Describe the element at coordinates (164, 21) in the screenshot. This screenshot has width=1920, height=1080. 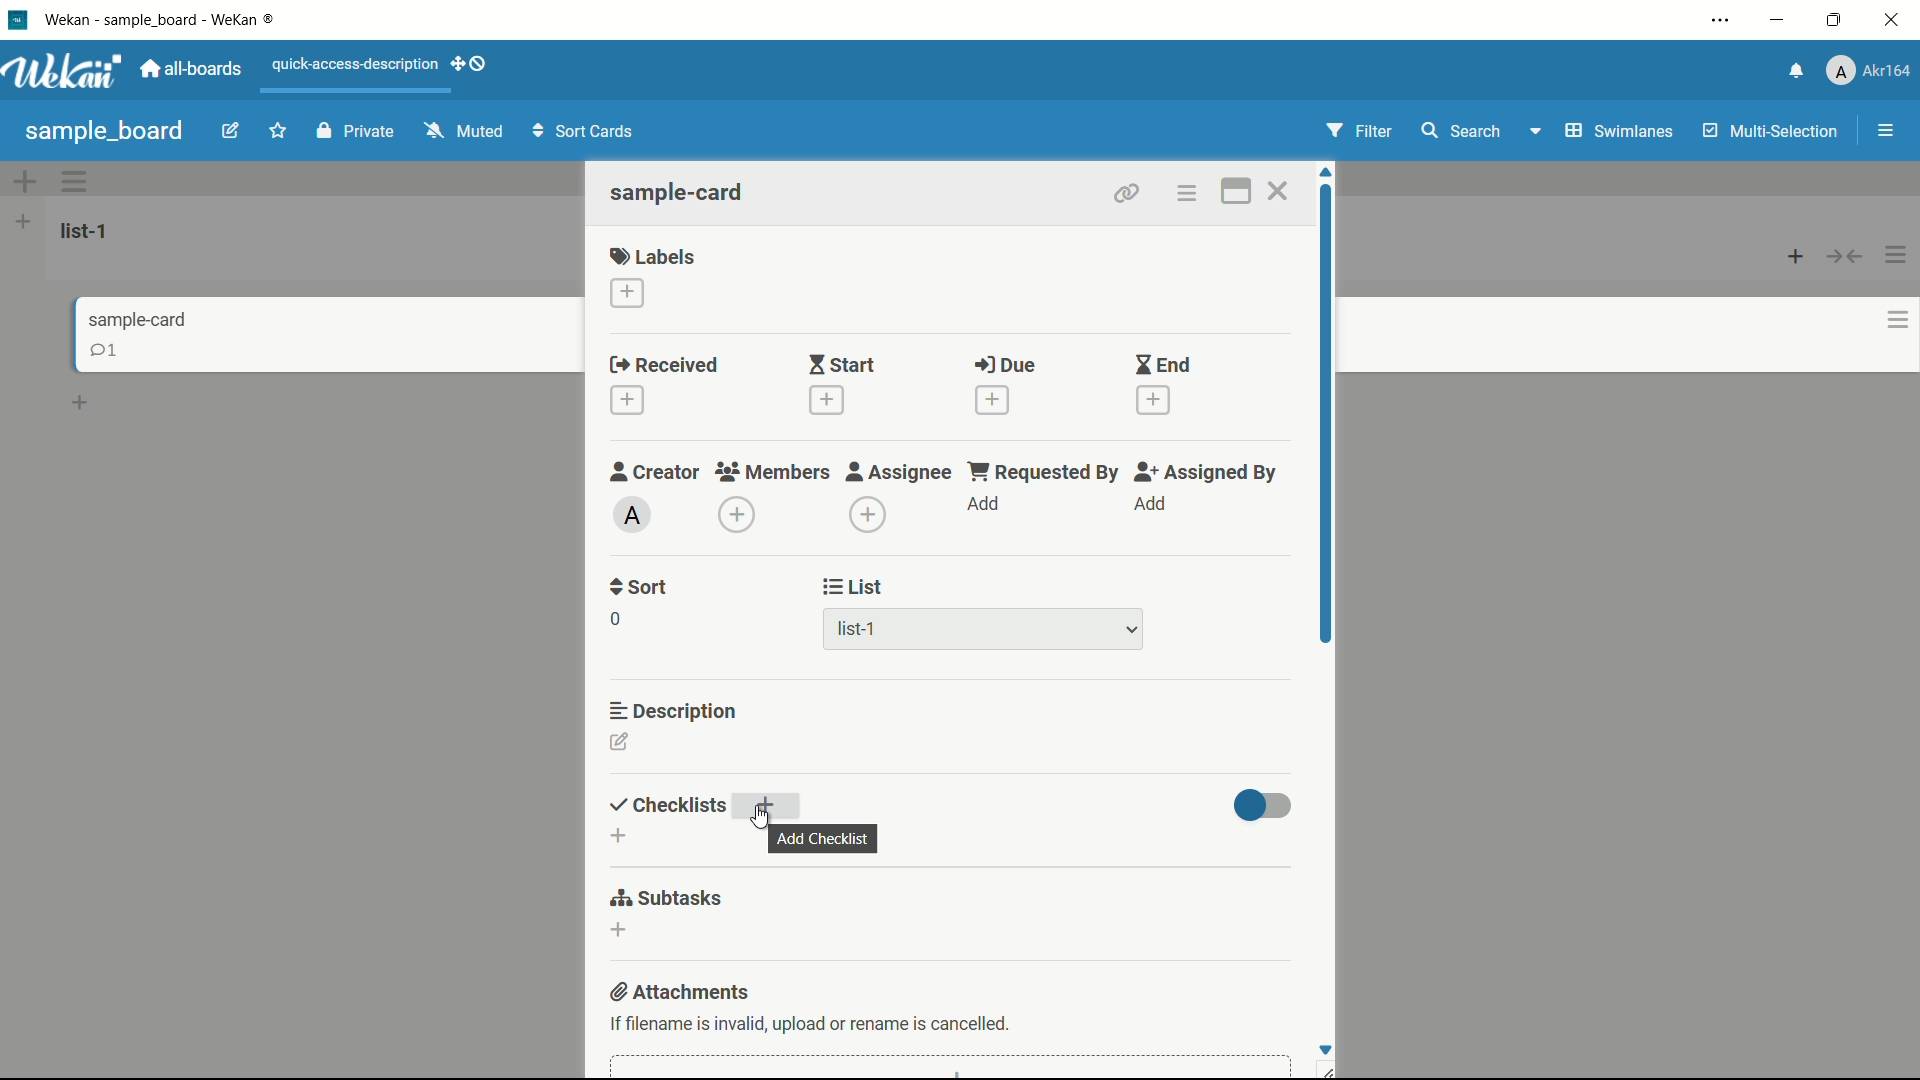
I see `app name` at that location.